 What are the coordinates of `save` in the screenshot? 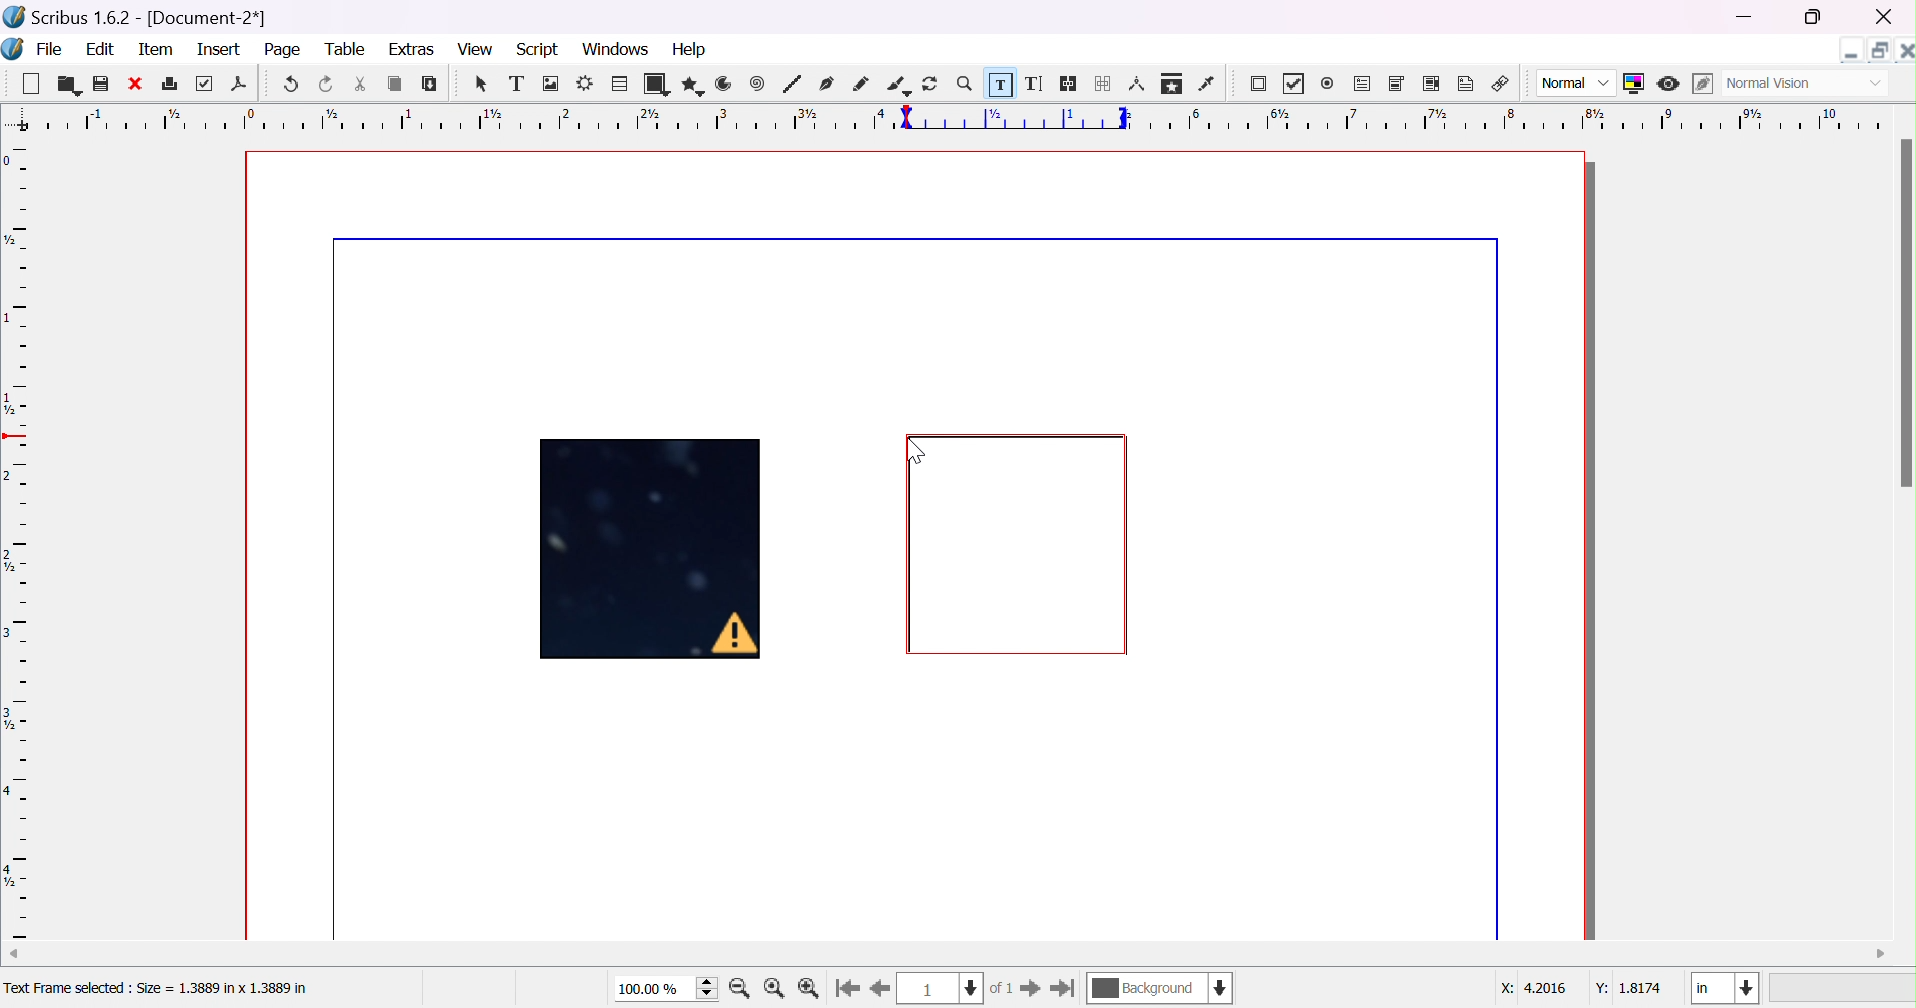 It's located at (102, 84).